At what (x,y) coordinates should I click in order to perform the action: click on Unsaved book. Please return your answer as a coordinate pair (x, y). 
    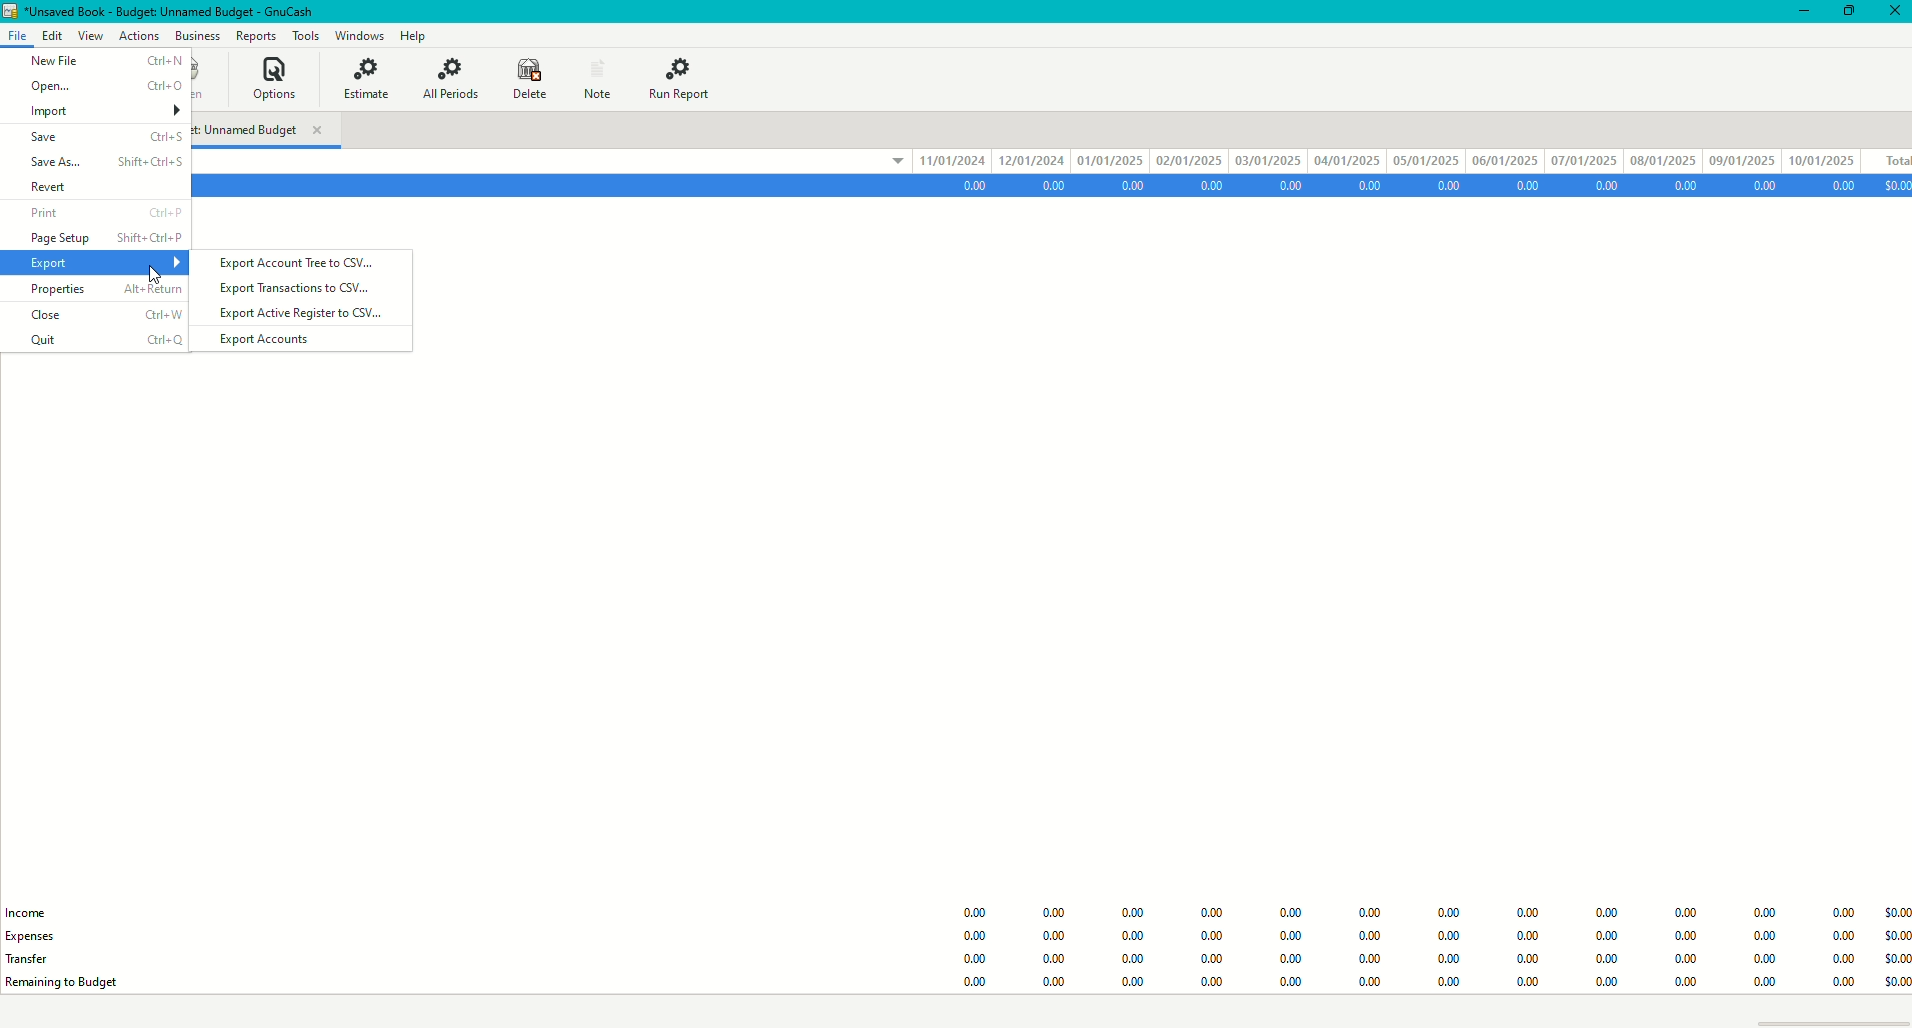
    Looking at the image, I should click on (171, 12).